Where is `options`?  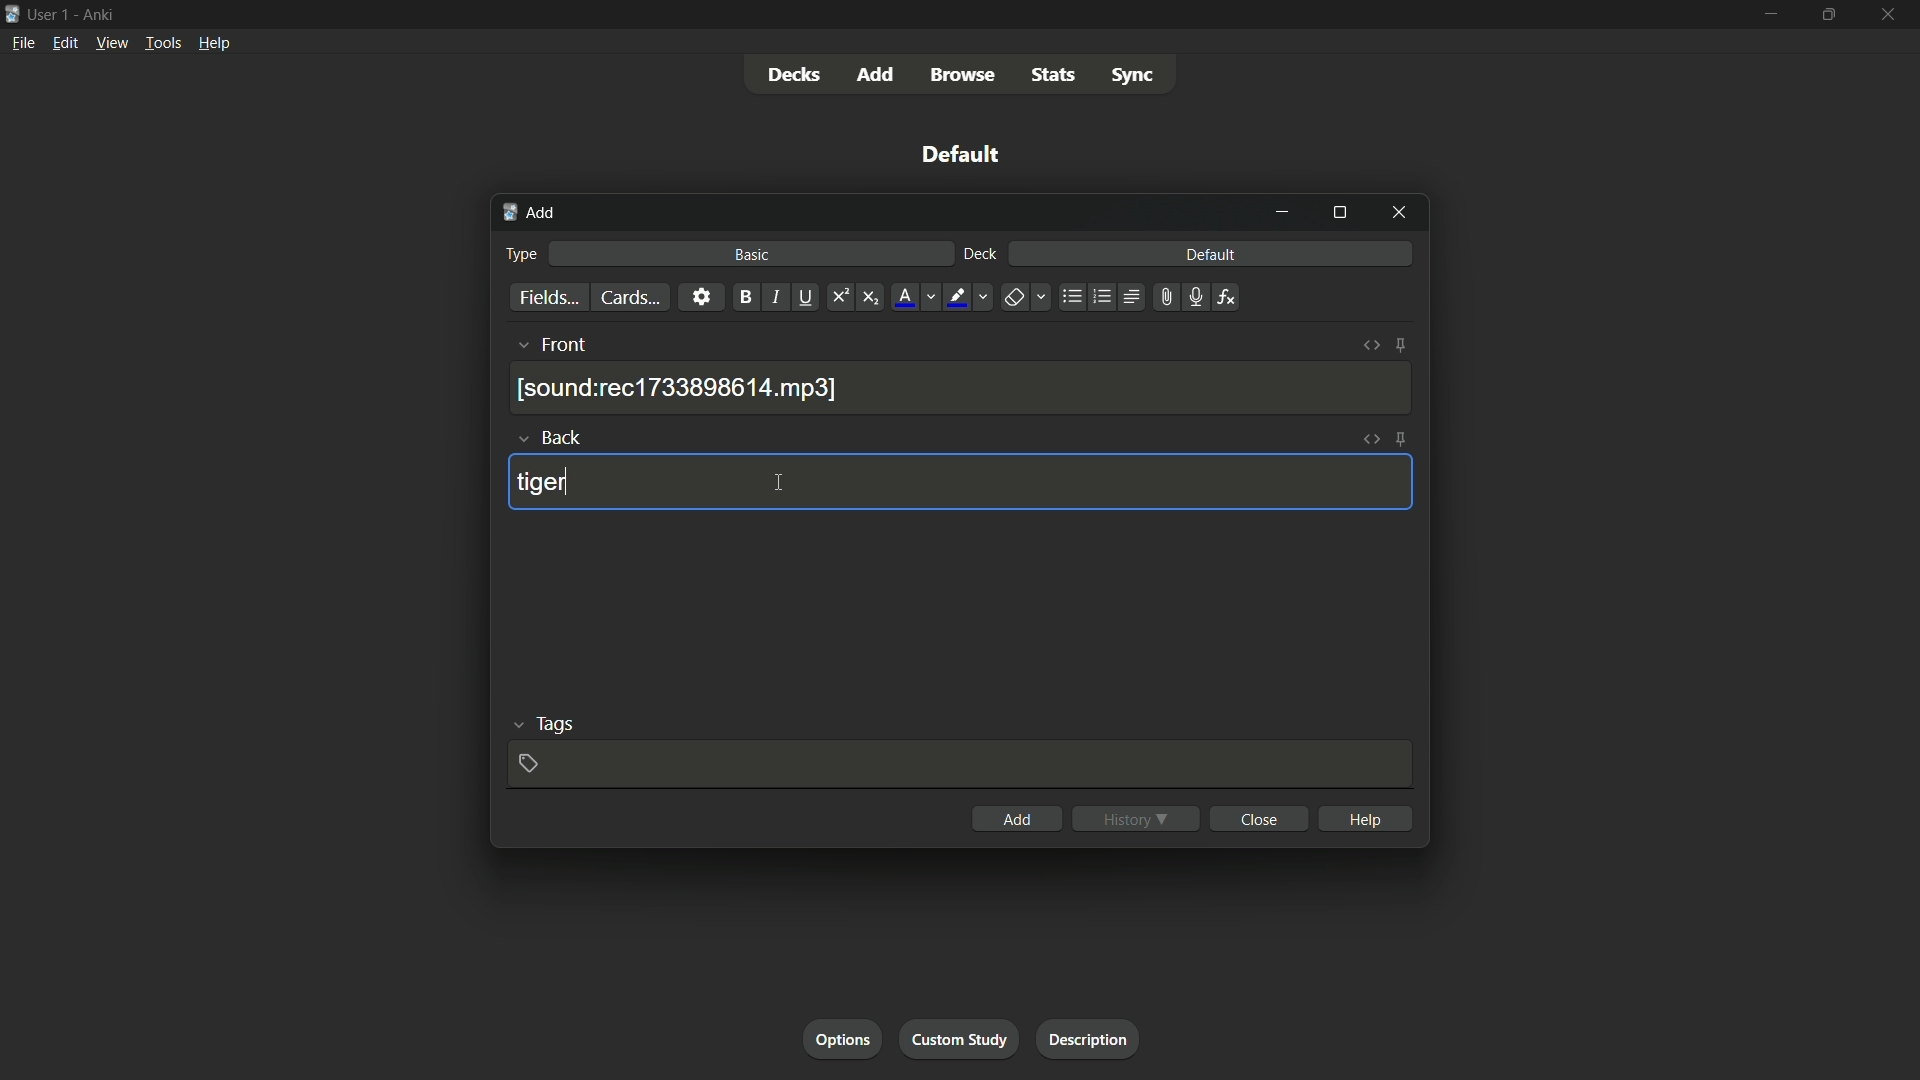
options is located at coordinates (845, 1039).